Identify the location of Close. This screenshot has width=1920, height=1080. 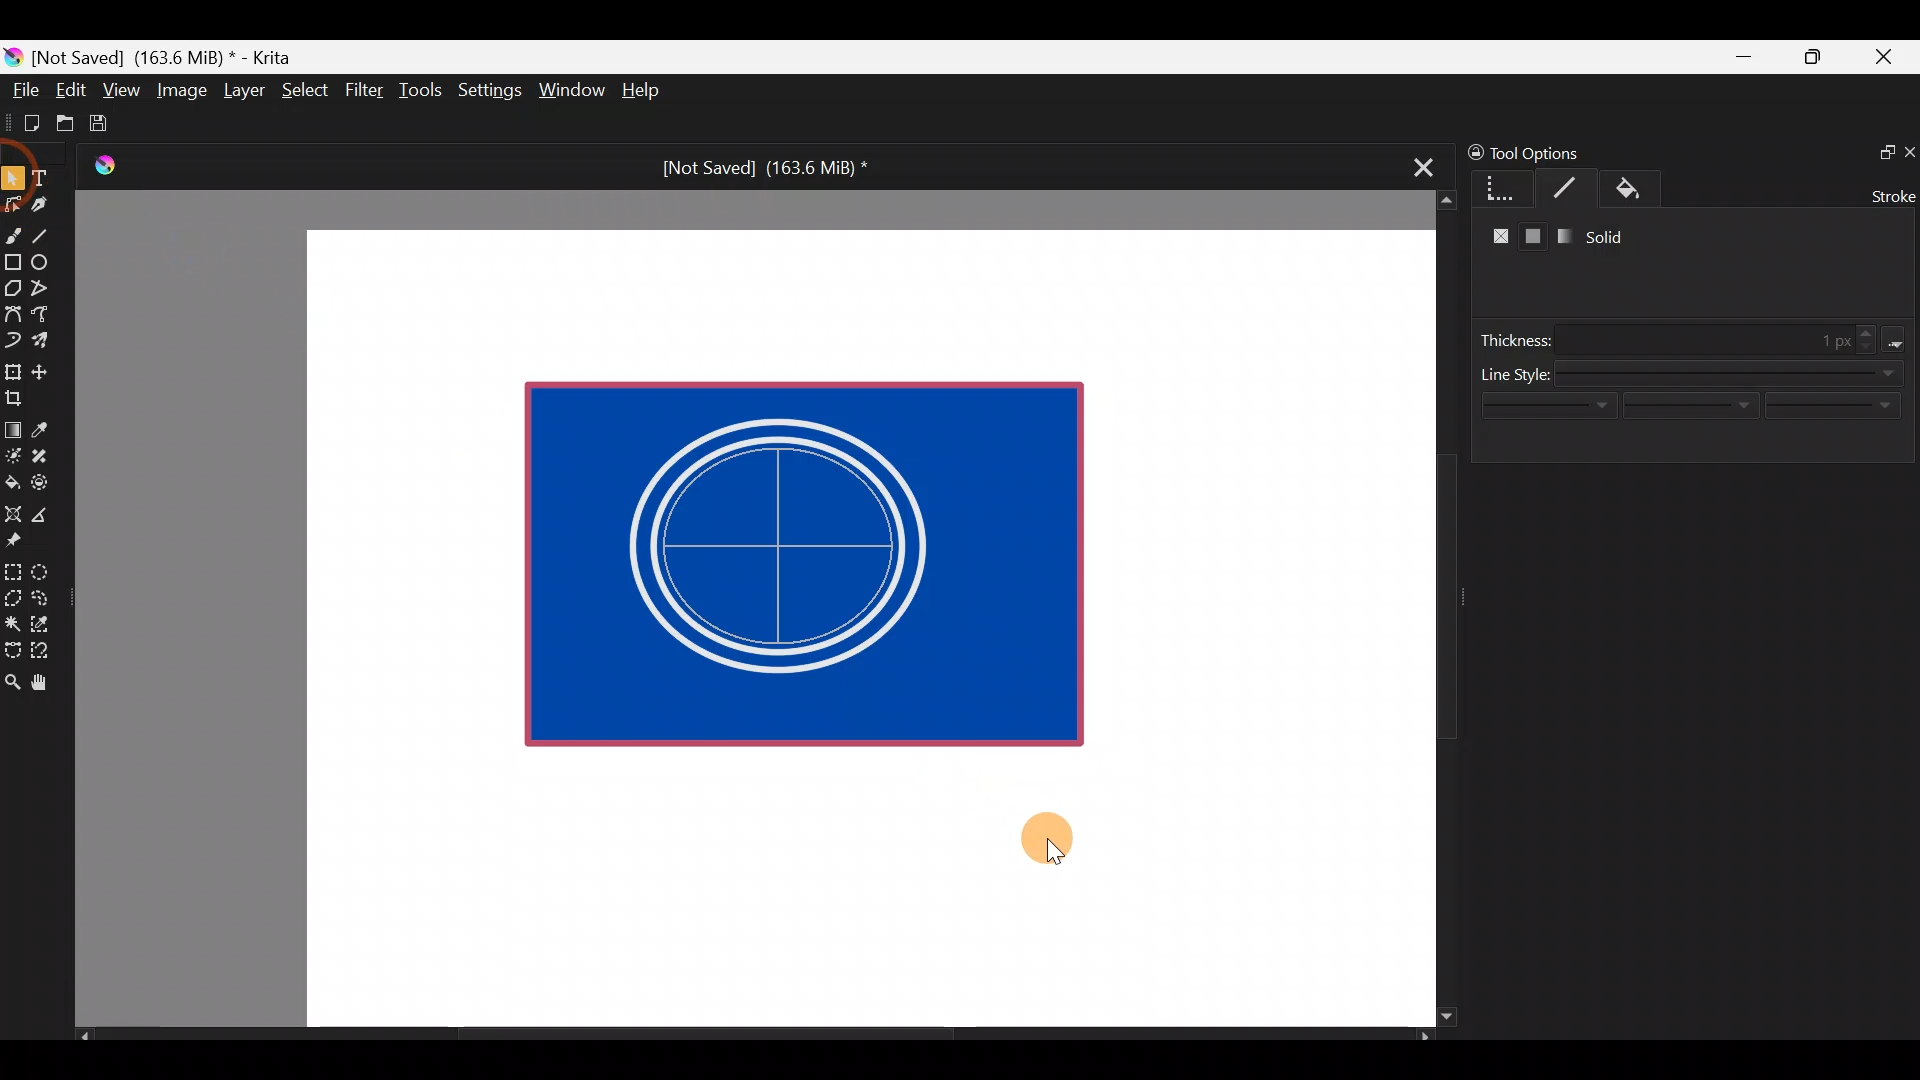
(1885, 61).